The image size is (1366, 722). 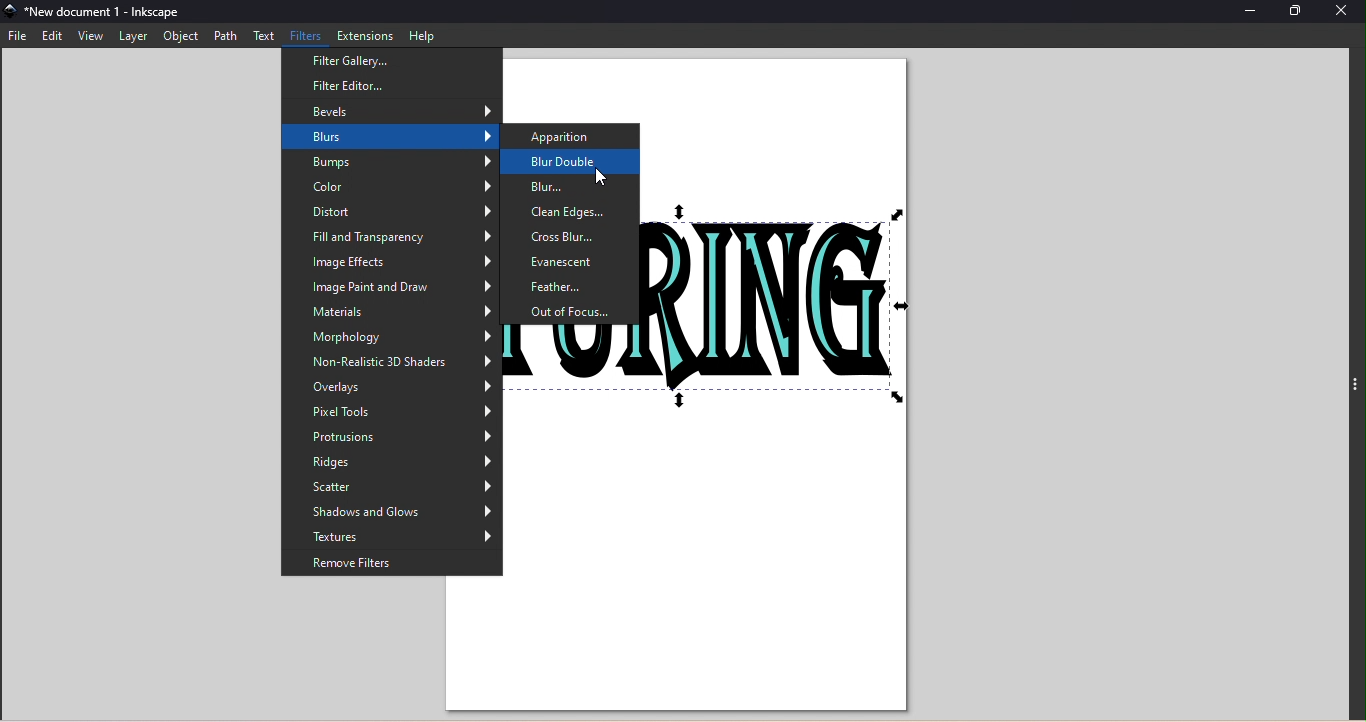 I want to click on Path, so click(x=224, y=37).